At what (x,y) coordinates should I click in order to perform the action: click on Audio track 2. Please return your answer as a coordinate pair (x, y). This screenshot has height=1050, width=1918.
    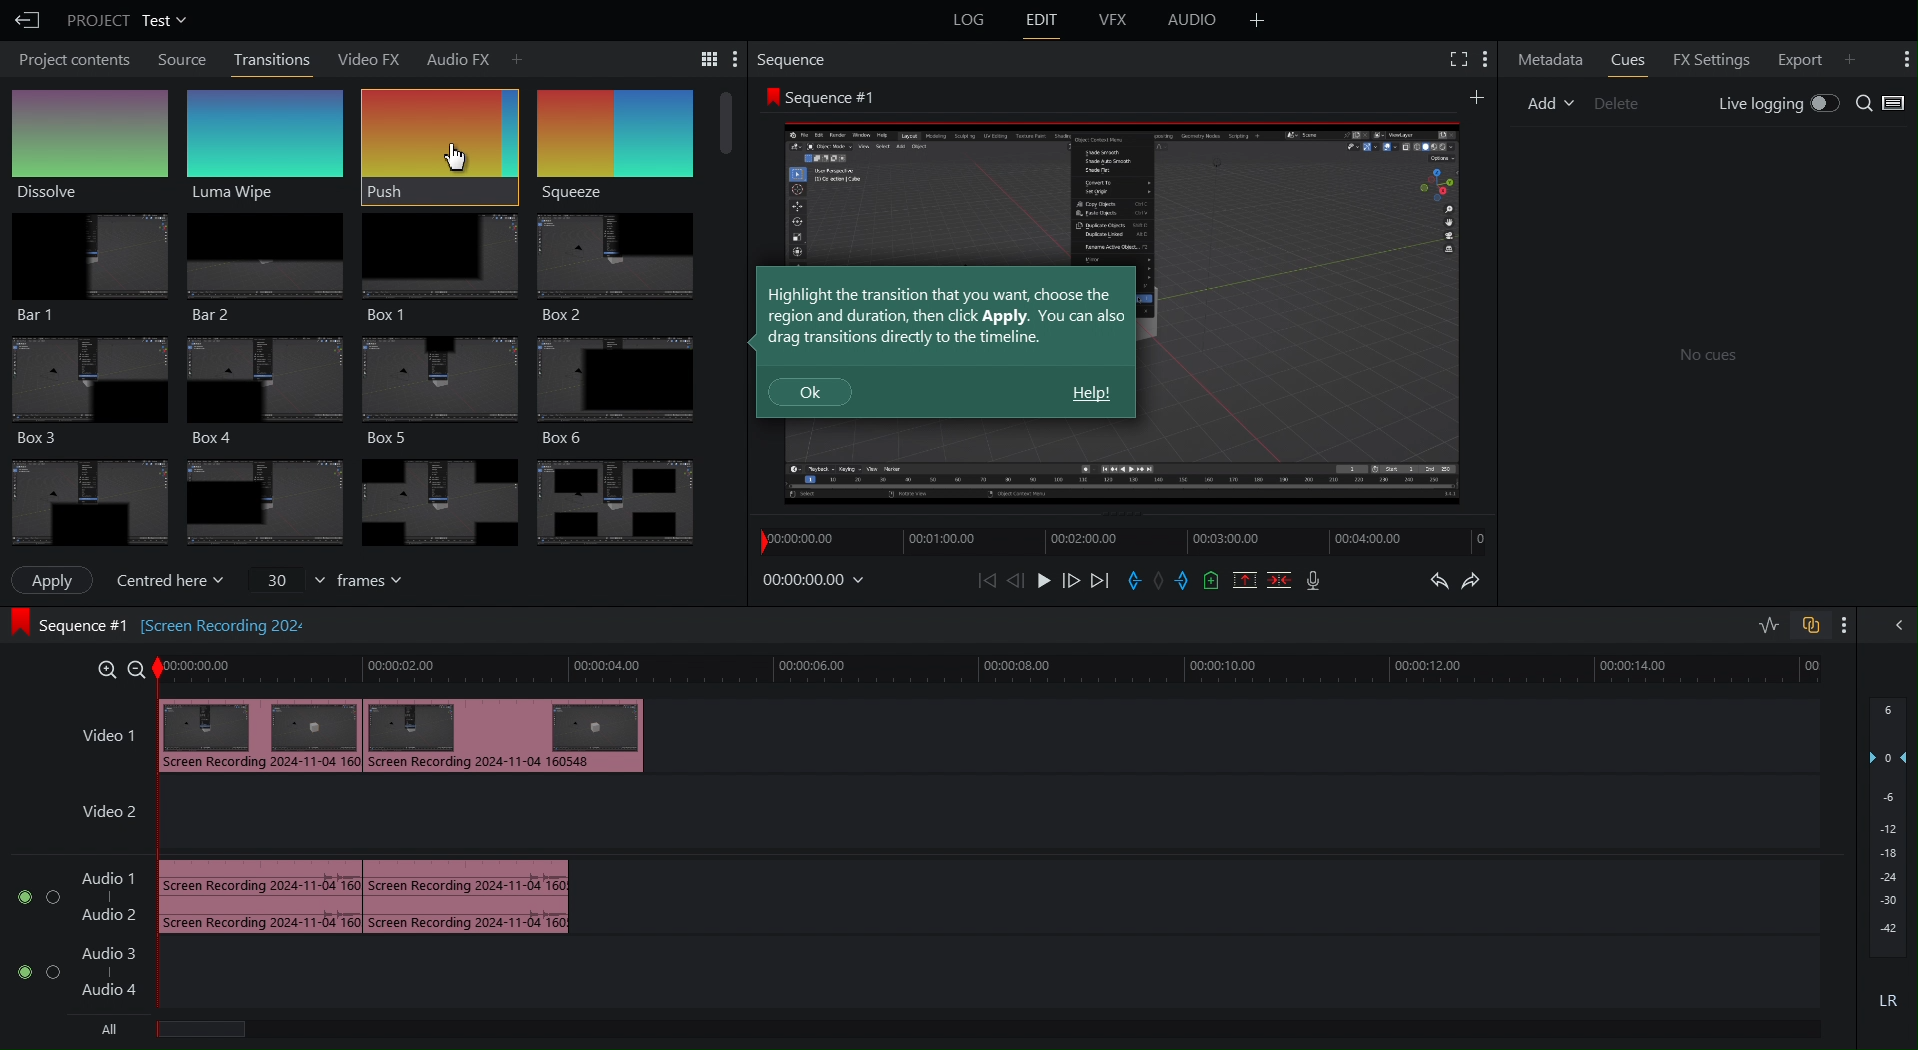
    Looking at the image, I should click on (108, 914).